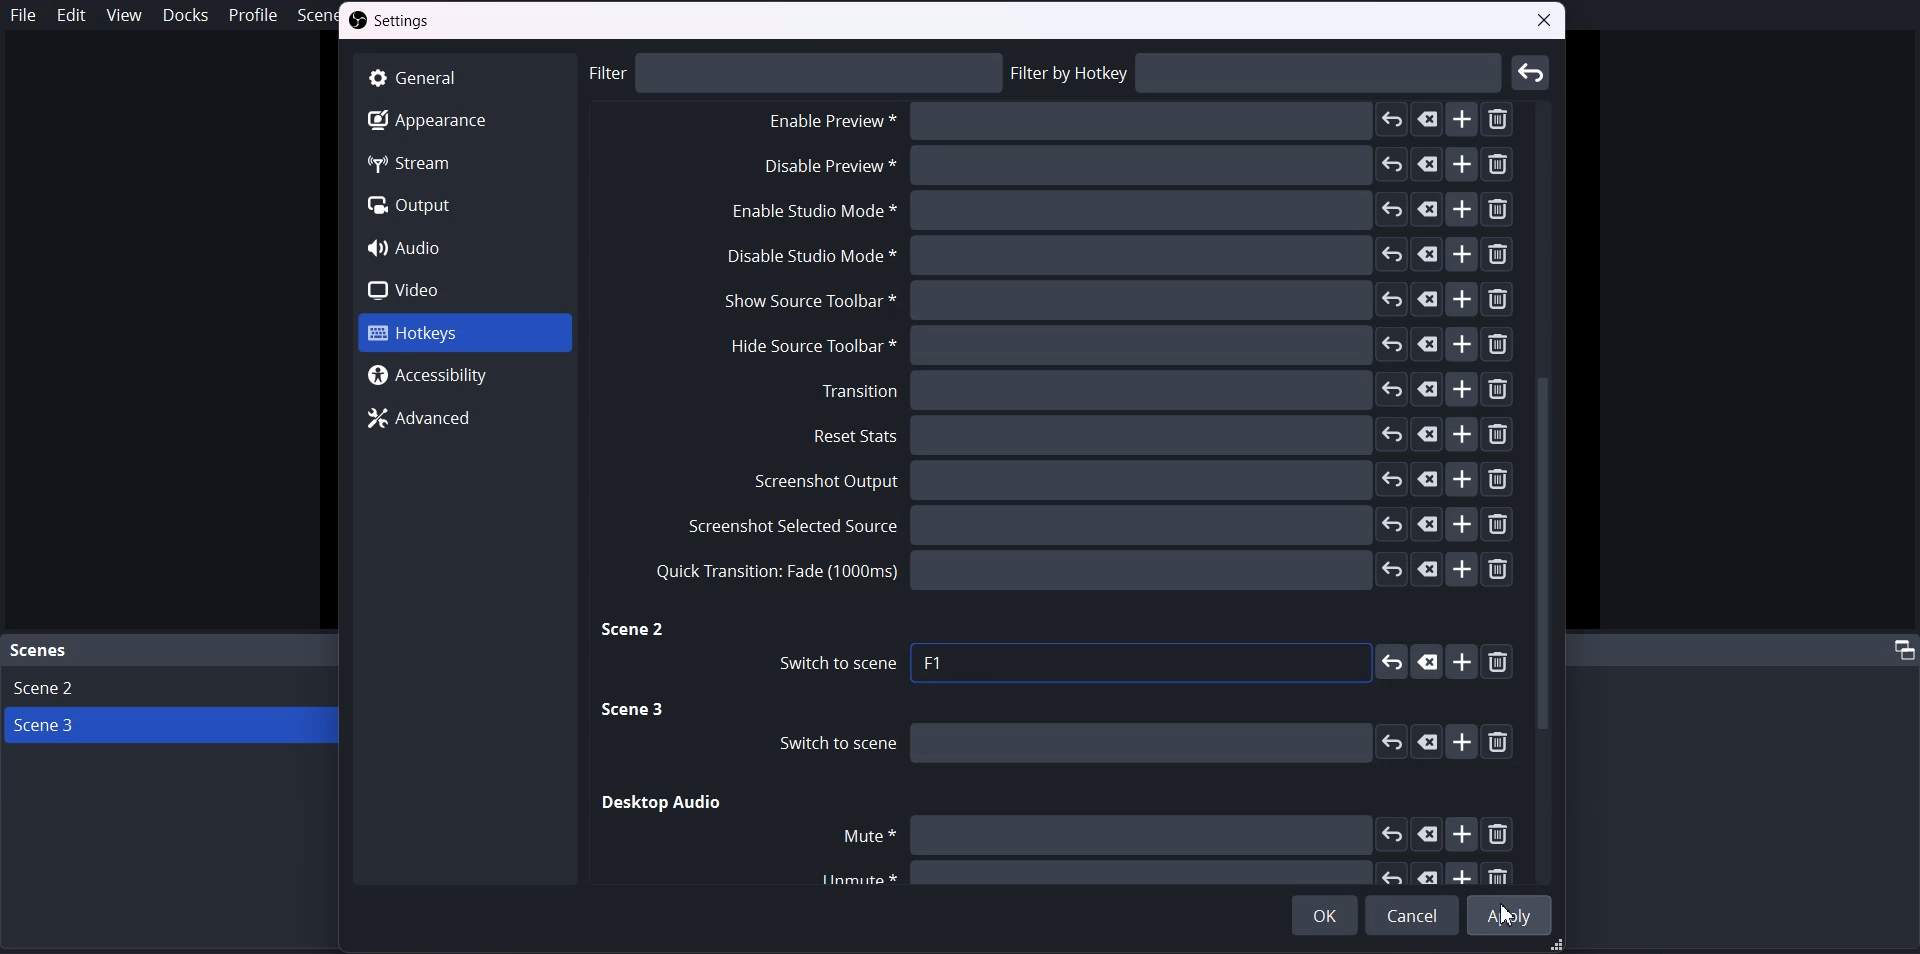 The height and width of the screenshot is (954, 1920). What do you see at coordinates (1503, 663) in the screenshot?
I see `delete` at bounding box center [1503, 663].